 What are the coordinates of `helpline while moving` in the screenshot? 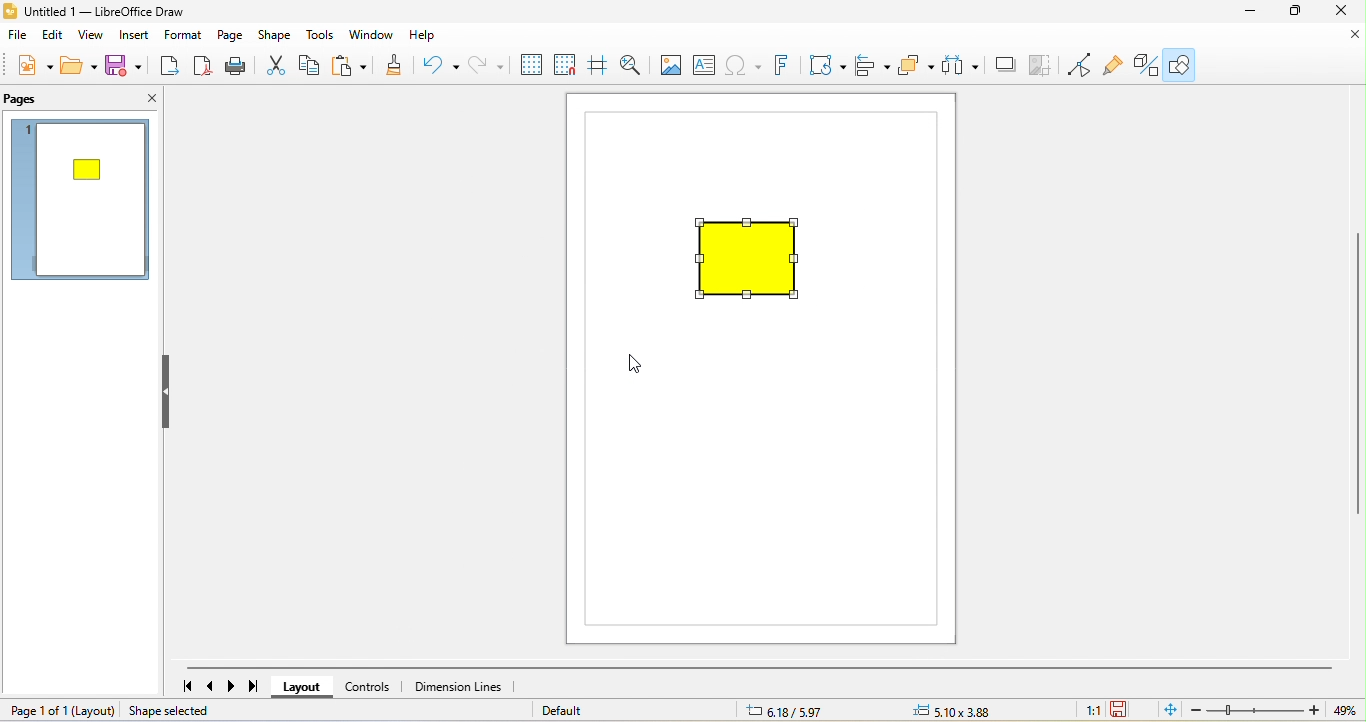 It's located at (600, 65).